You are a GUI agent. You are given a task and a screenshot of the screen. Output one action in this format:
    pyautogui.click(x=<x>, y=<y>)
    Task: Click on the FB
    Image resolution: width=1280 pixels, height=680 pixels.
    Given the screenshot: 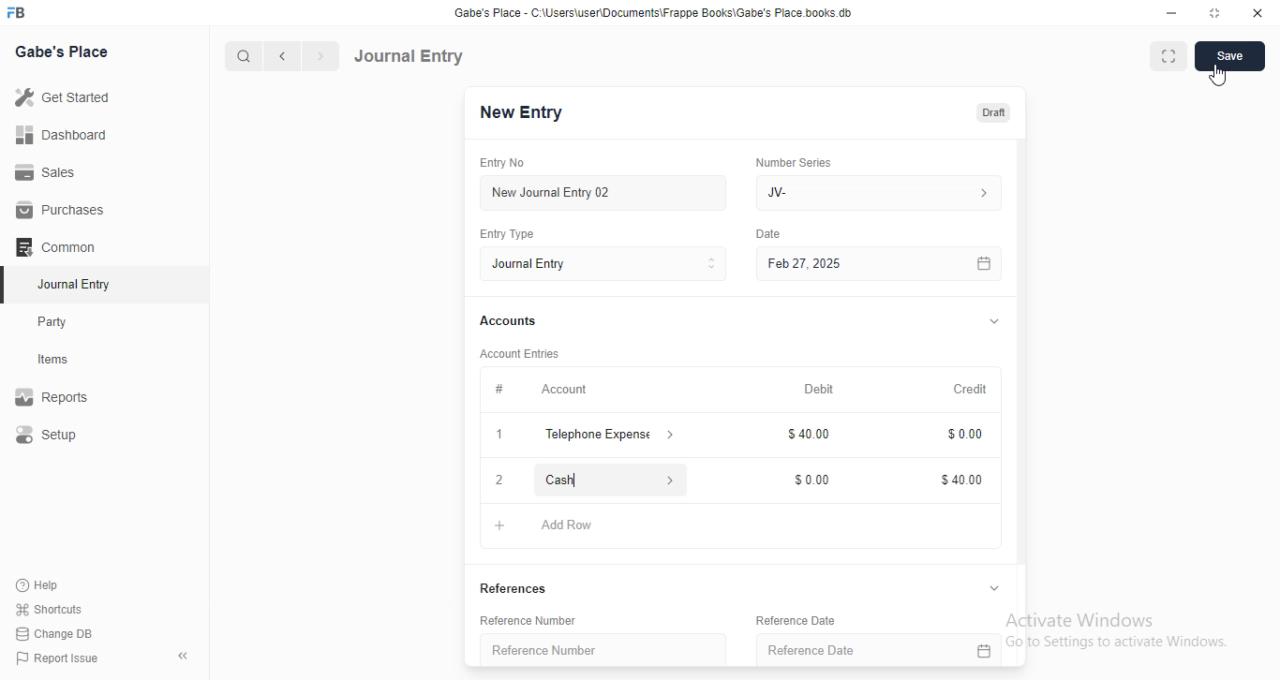 What is the action you would take?
    pyautogui.click(x=19, y=11)
    